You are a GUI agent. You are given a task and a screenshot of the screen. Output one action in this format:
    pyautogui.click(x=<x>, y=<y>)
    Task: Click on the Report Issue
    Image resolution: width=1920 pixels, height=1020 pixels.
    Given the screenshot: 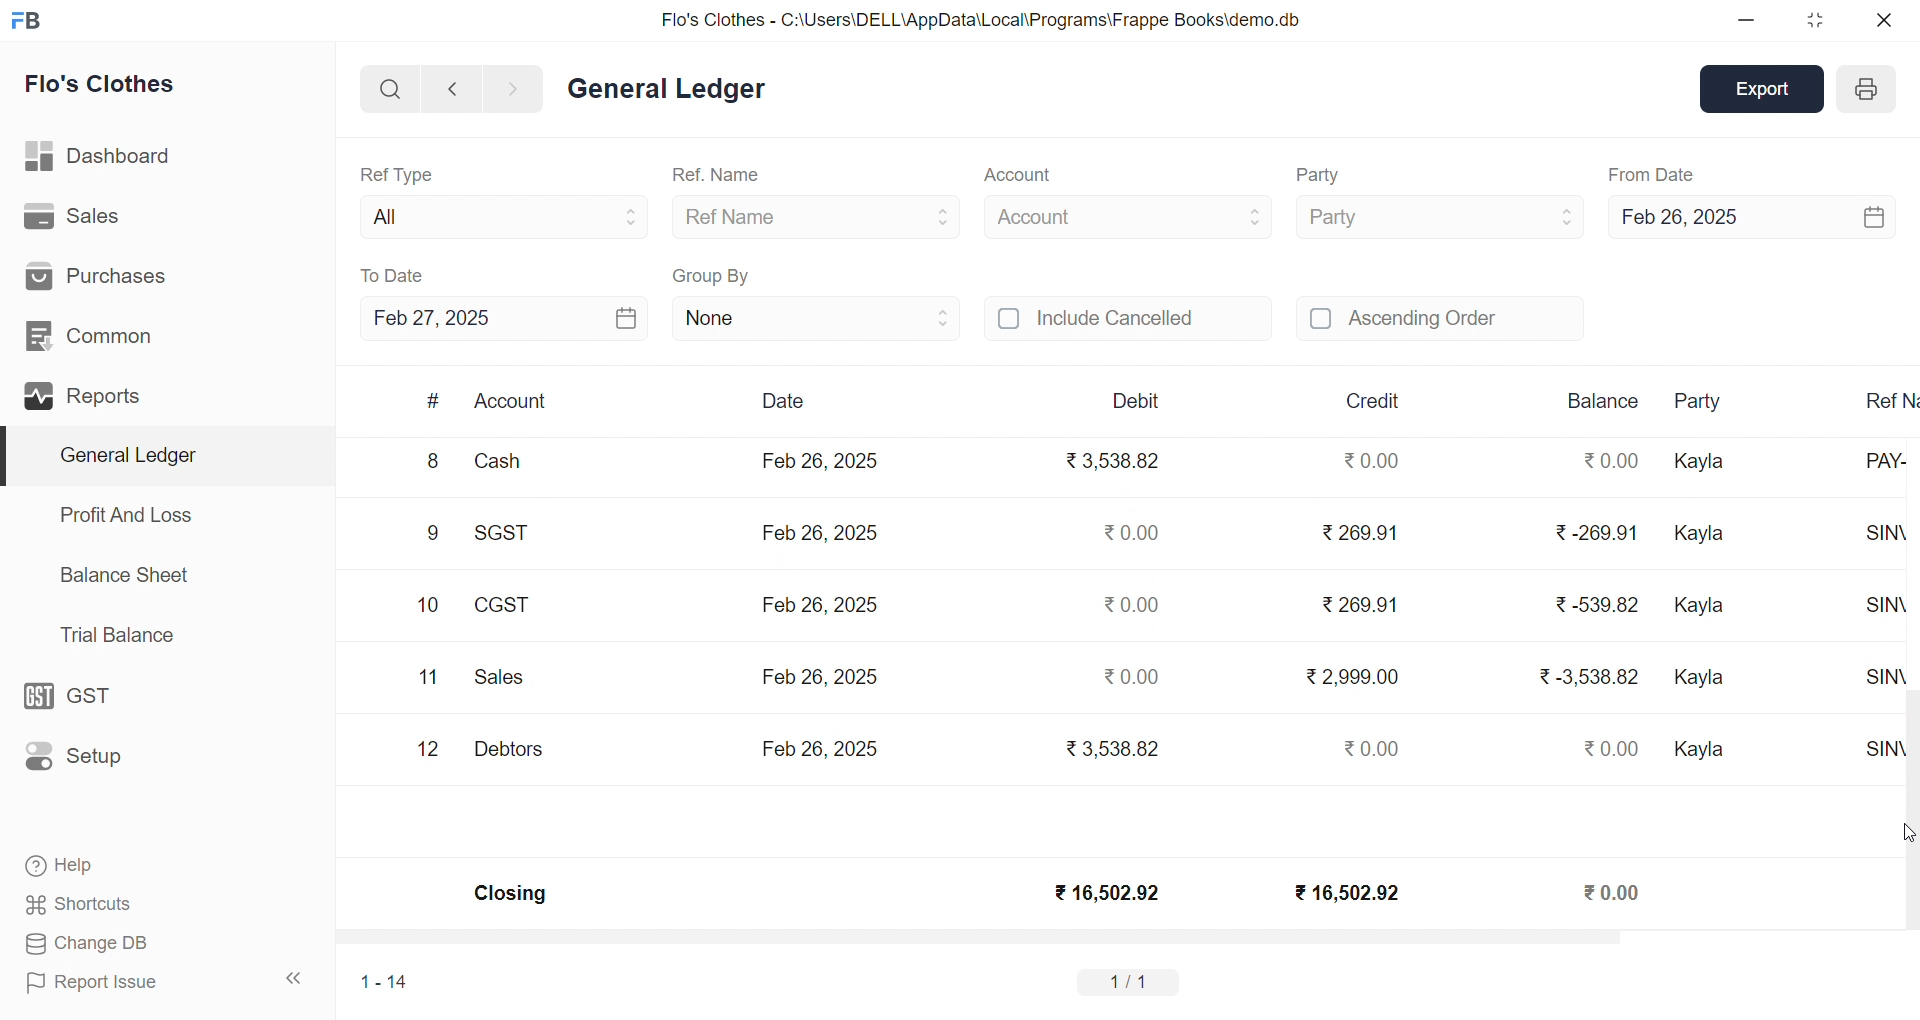 What is the action you would take?
    pyautogui.click(x=94, y=983)
    